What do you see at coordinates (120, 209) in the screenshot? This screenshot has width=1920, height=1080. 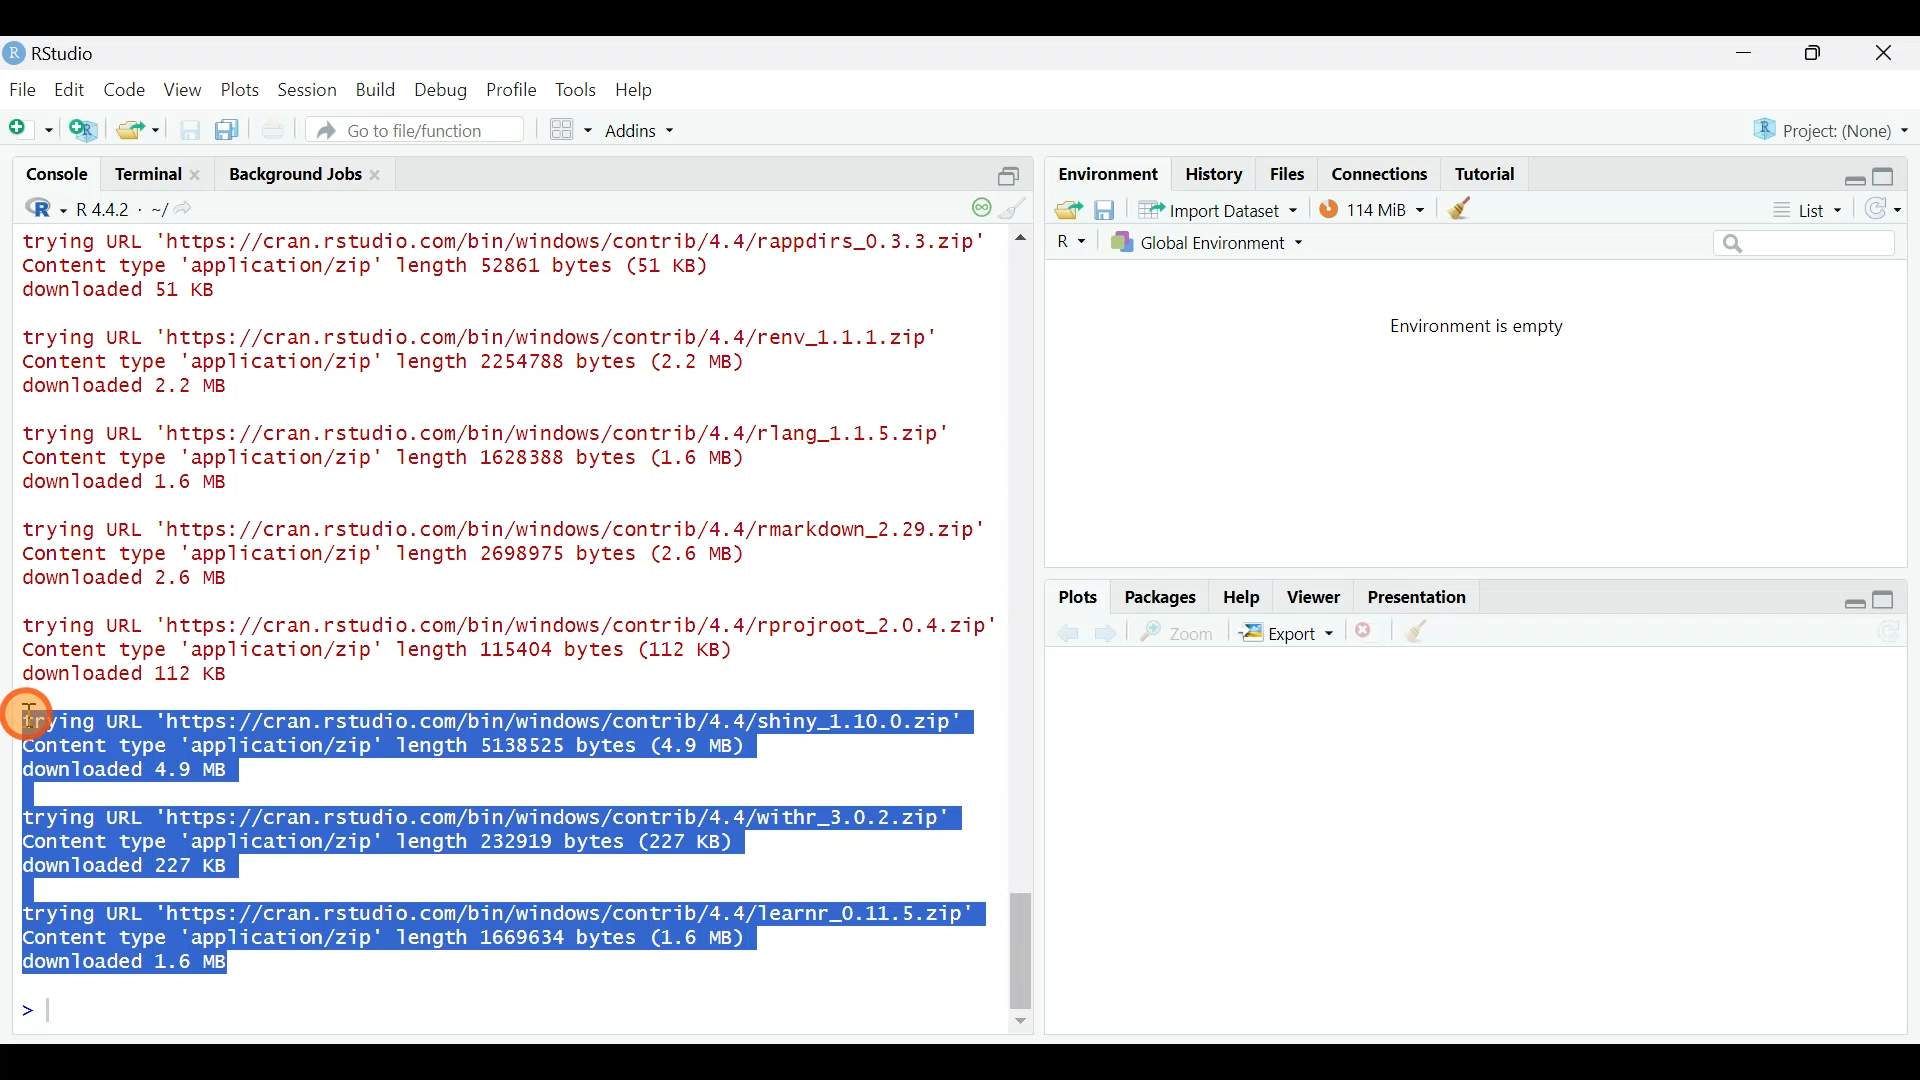 I see `R4.4.2` at bounding box center [120, 209].